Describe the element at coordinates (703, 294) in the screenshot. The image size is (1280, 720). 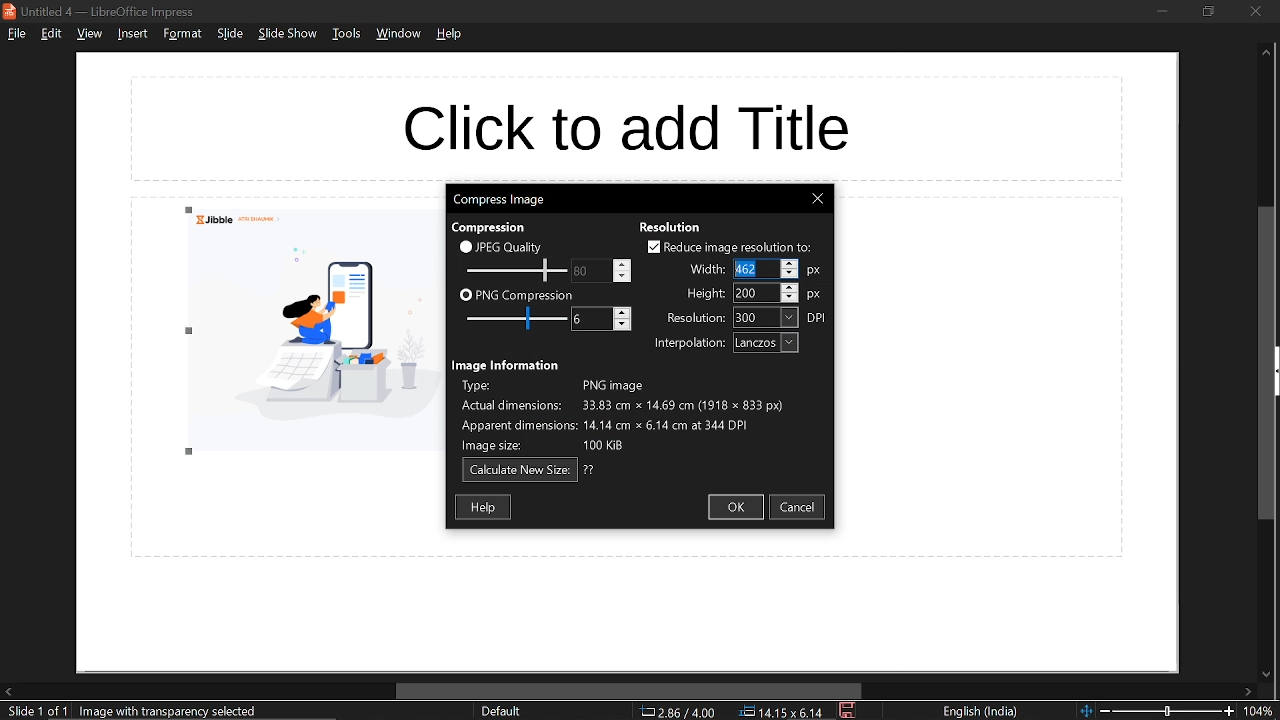
I see `height` at that location.